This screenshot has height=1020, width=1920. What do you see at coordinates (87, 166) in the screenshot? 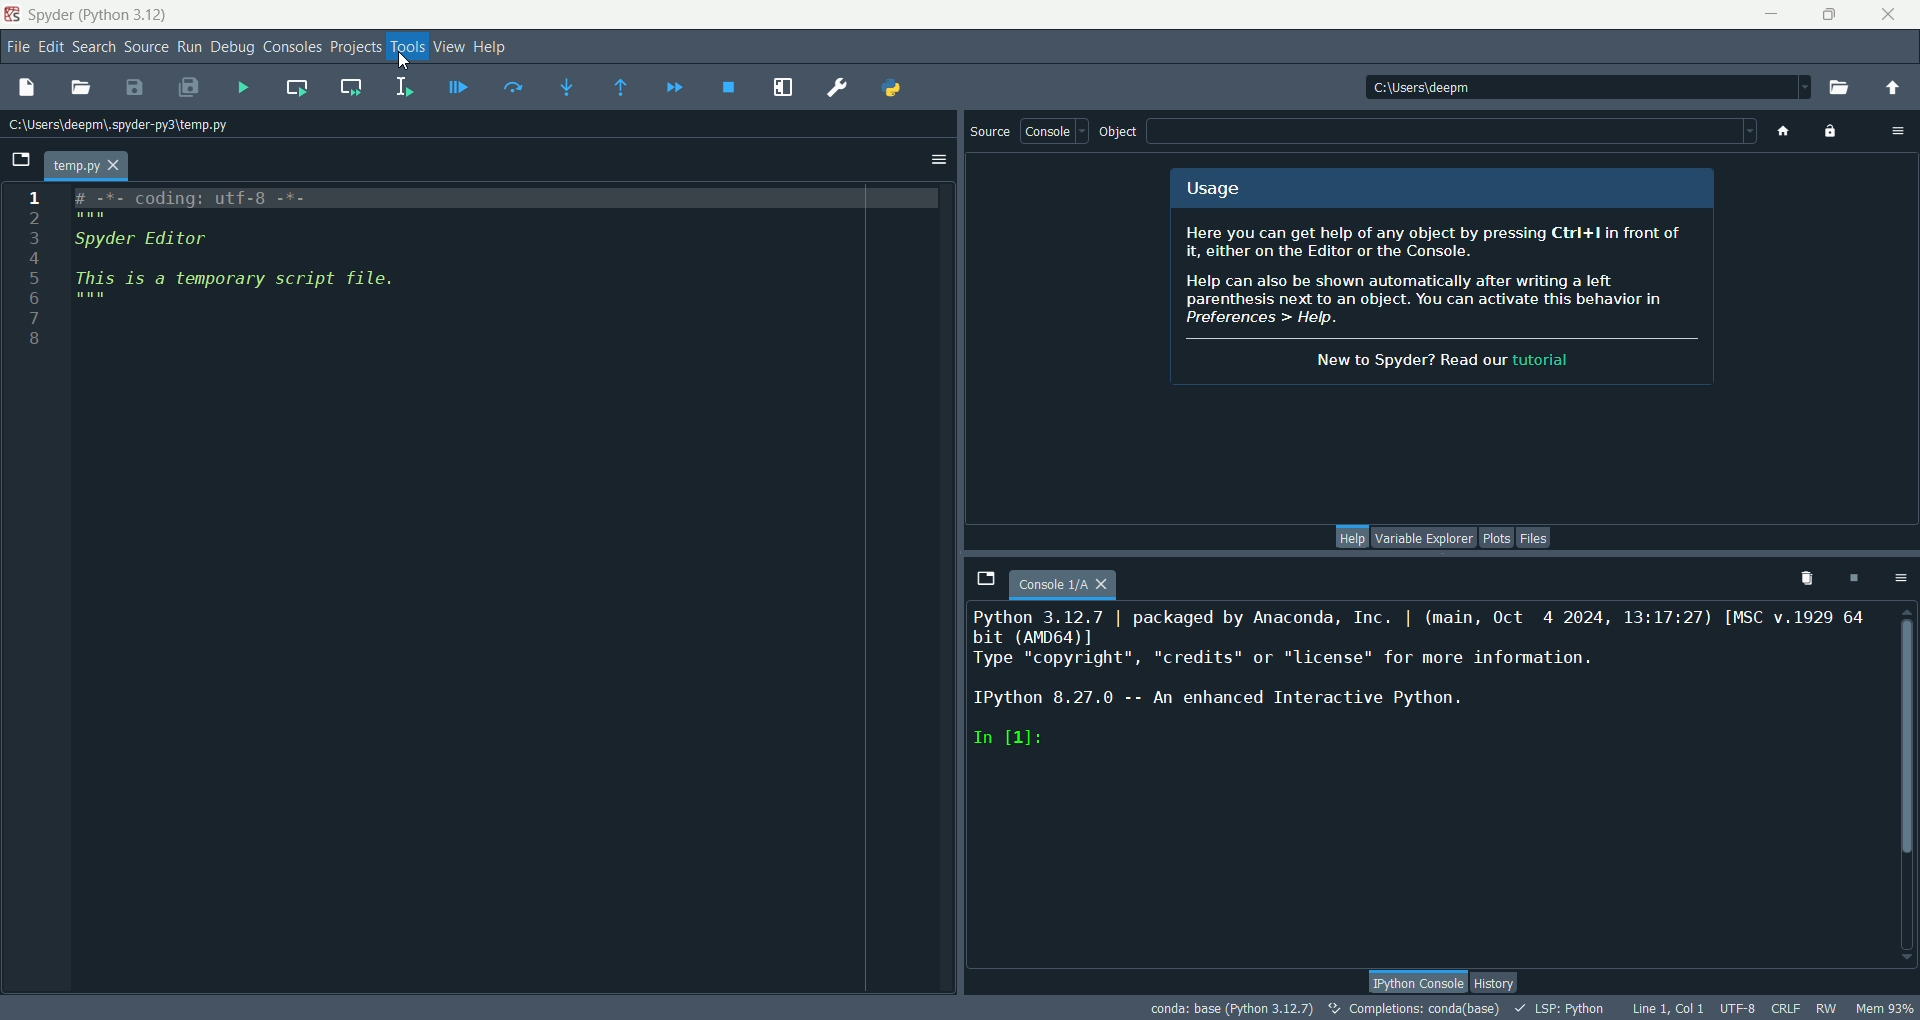
I see `temp.py` at bounding box center [87, 166].